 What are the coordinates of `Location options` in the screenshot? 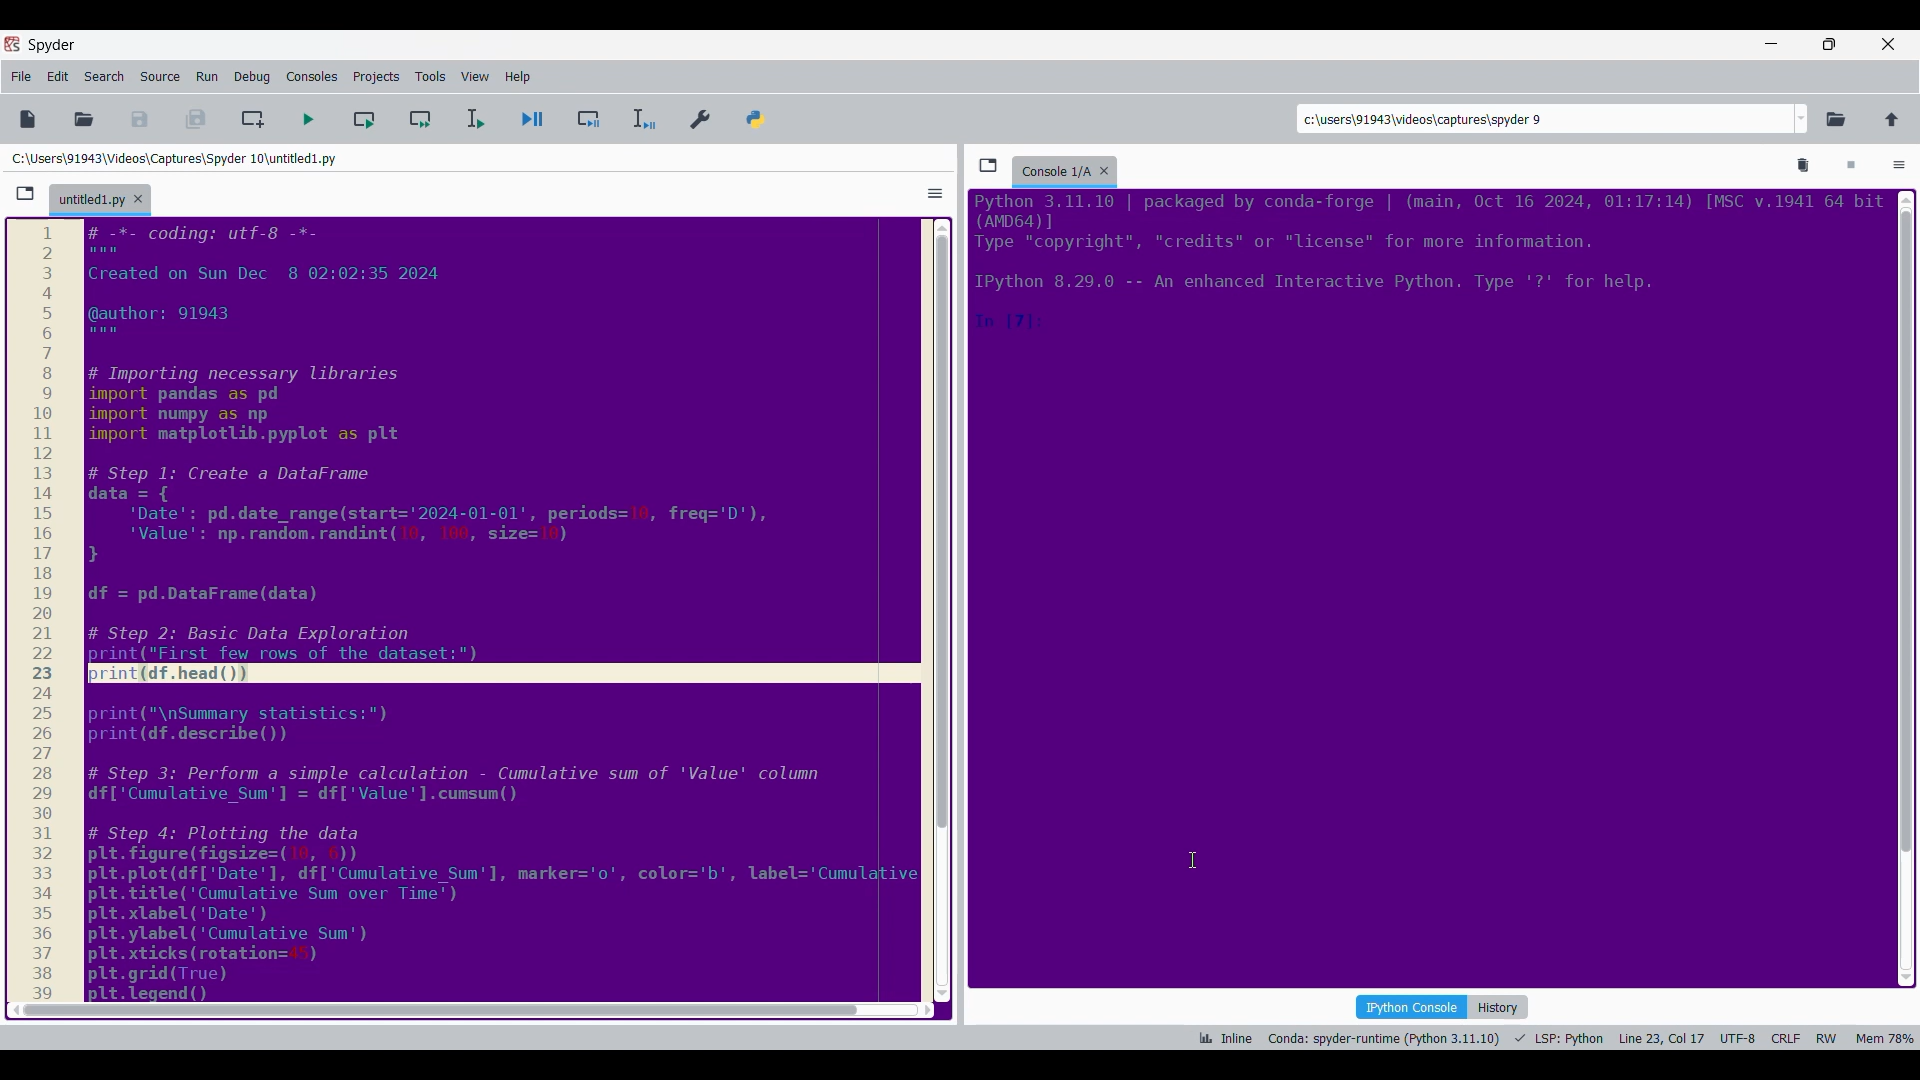 It's located at (1802, 119).